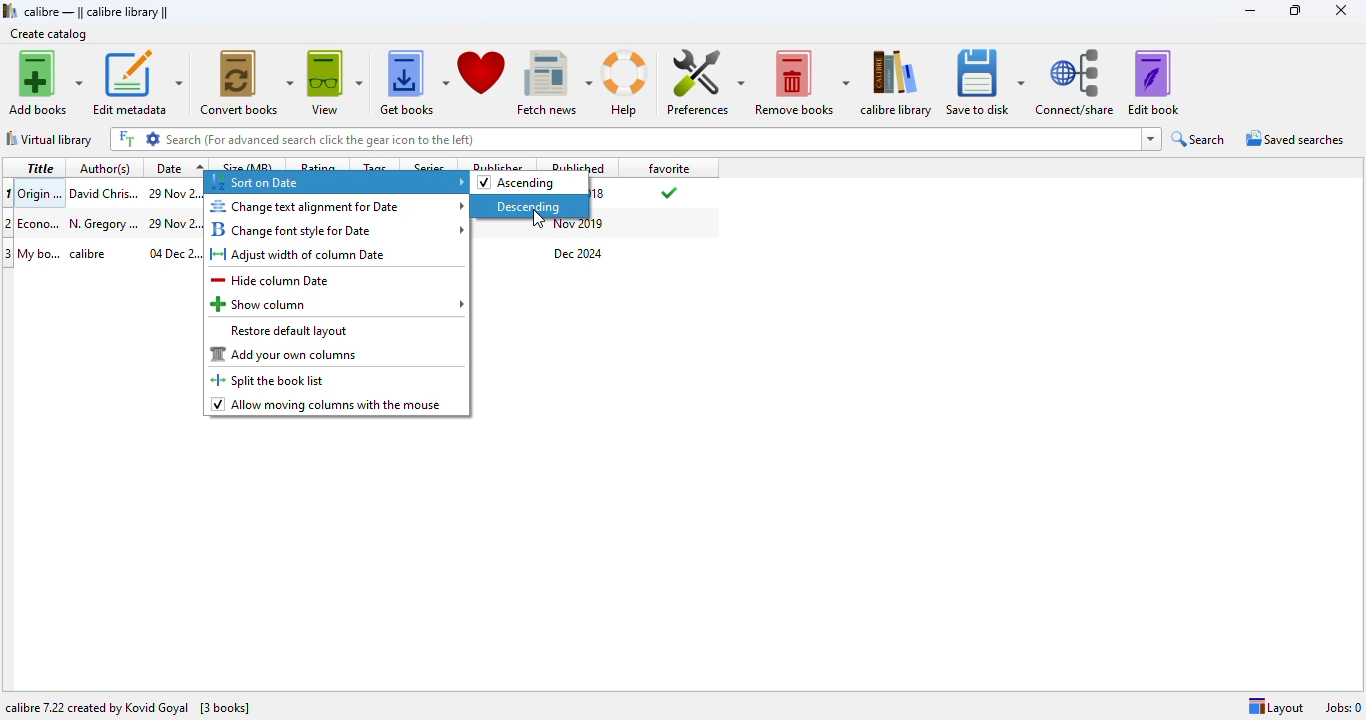 The width and height of the screenshot is (1366, 720). What do you see at coordinates (336, 183) in the screenshot?
I see `sort on date` at bounding box center [336, 183].